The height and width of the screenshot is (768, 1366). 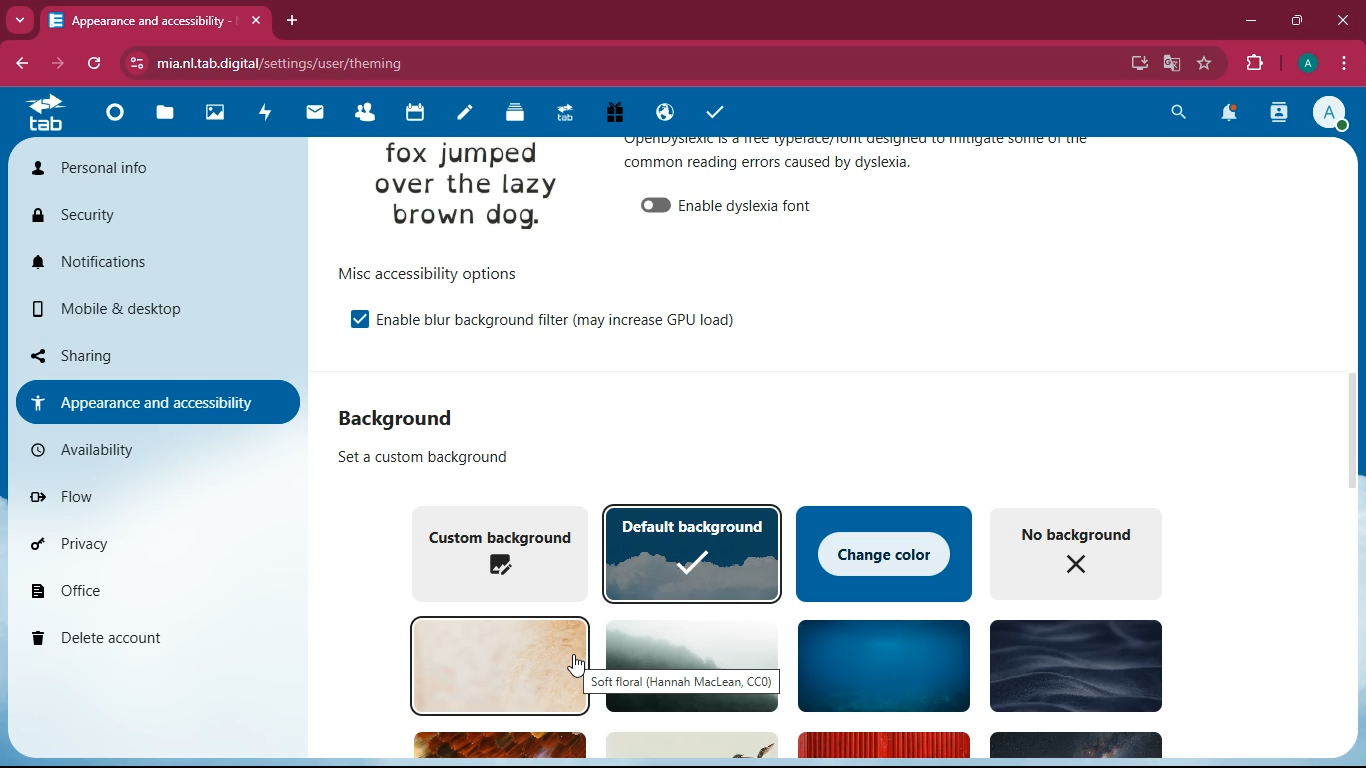 What do you see at coordinates (146, 356) in the screenshot?
I see `sharing` at bounding box center [146, 356].